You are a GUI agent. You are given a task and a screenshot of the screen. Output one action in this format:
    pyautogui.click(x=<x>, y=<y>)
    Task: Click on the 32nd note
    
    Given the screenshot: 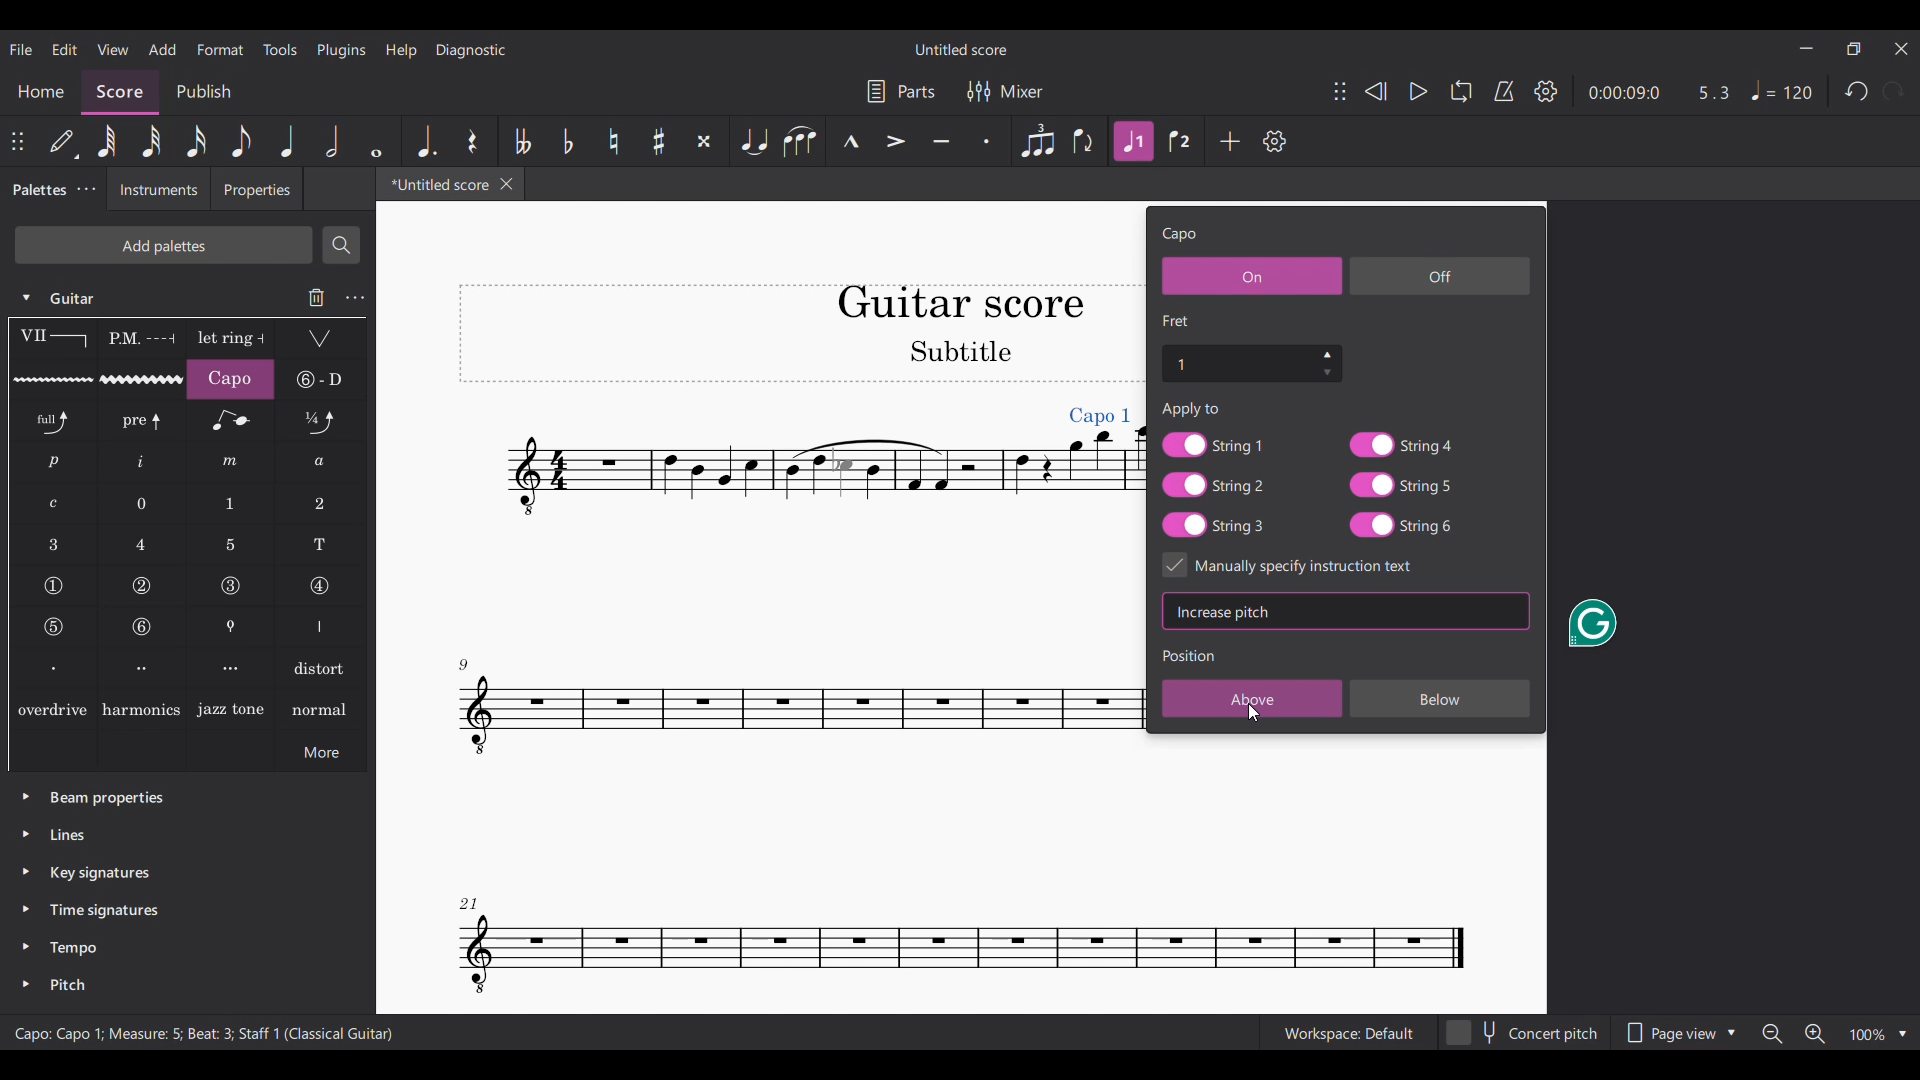 What is the action you would take?
    pyautogui.click(x=151, y=141)
    